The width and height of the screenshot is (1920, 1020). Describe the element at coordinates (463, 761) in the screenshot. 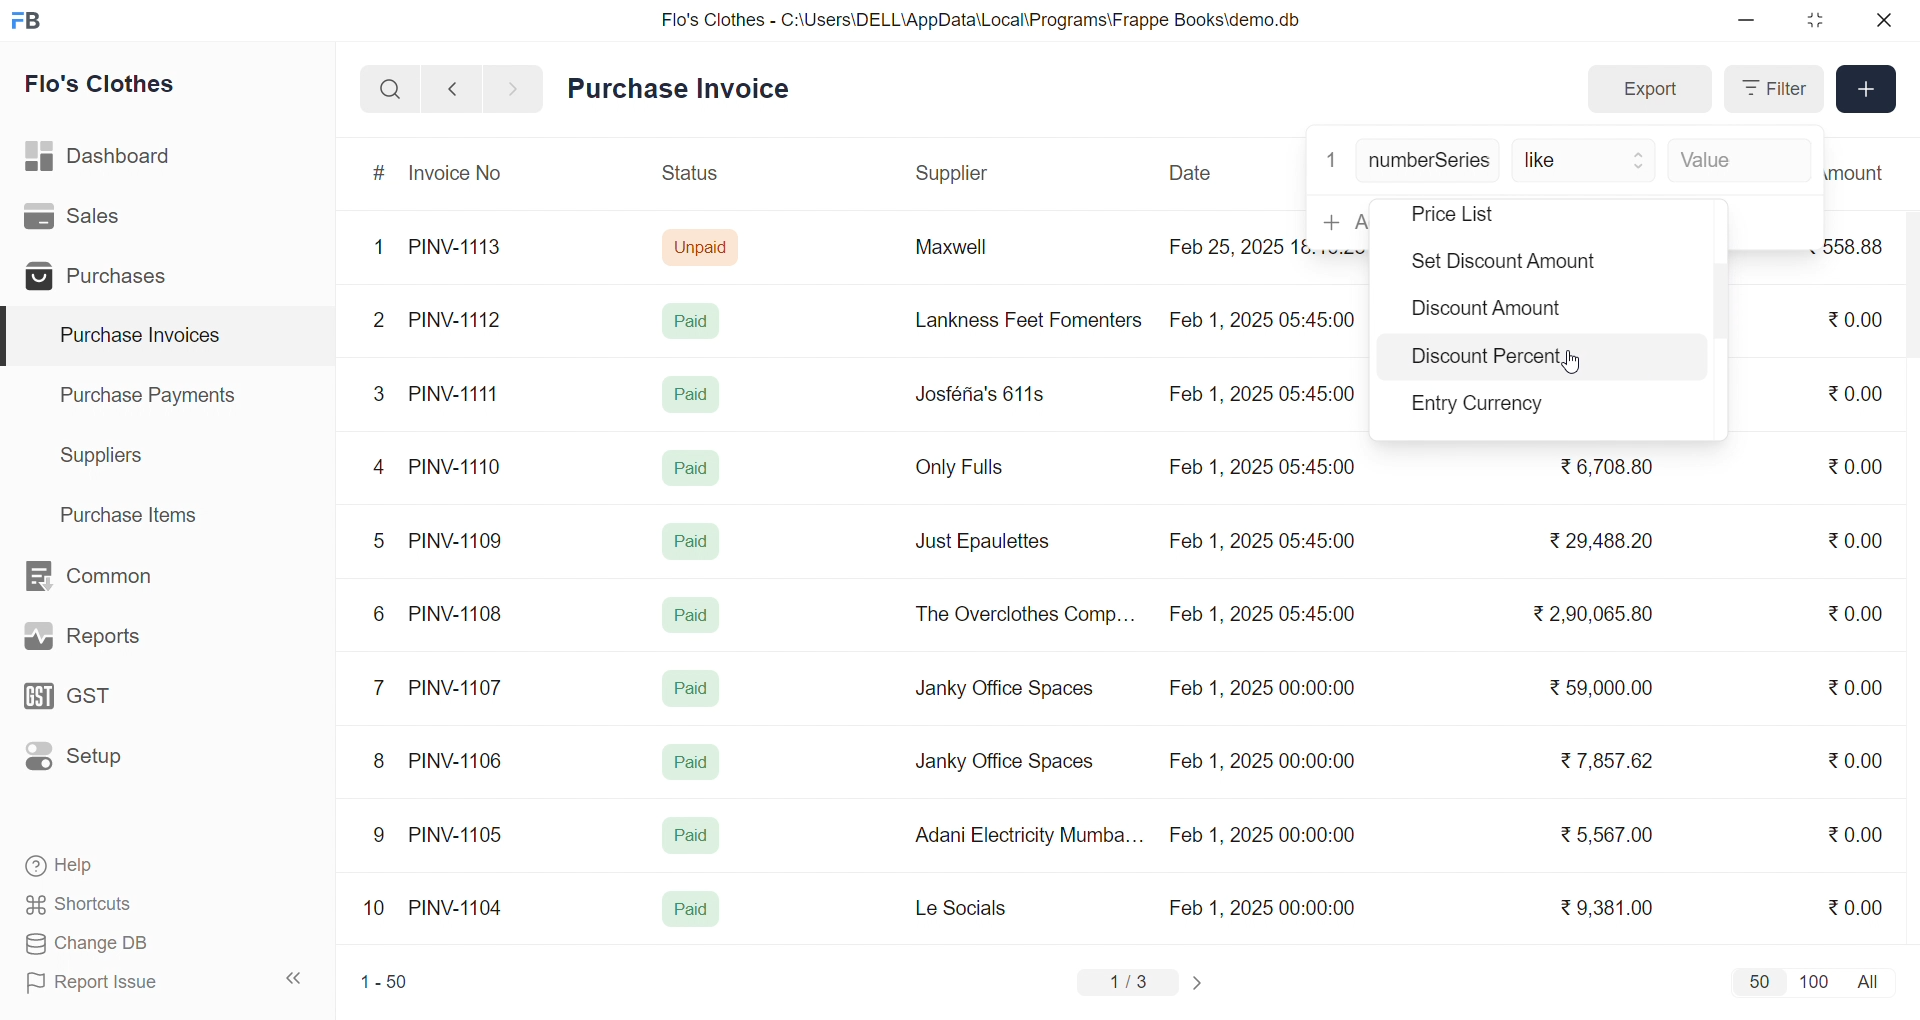

I see `PINV-1106` at that location.